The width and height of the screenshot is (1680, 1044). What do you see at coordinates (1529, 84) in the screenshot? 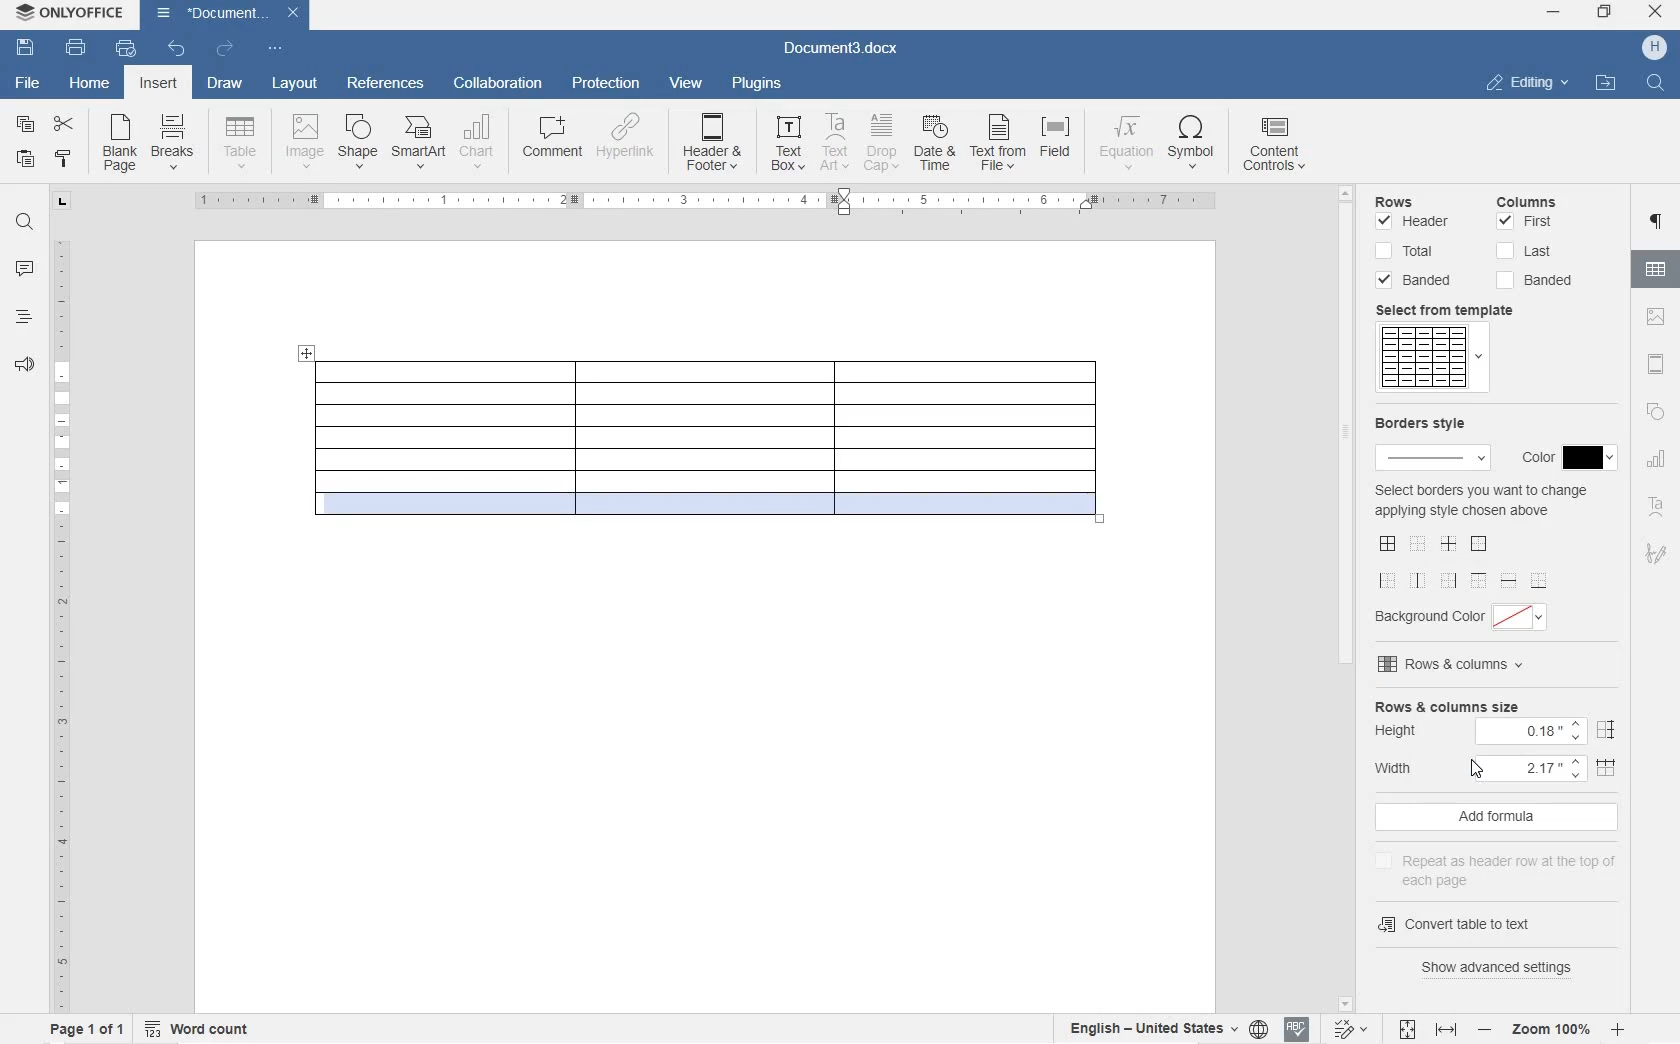
I see `EDITING` at bounding box center [1529, 84].